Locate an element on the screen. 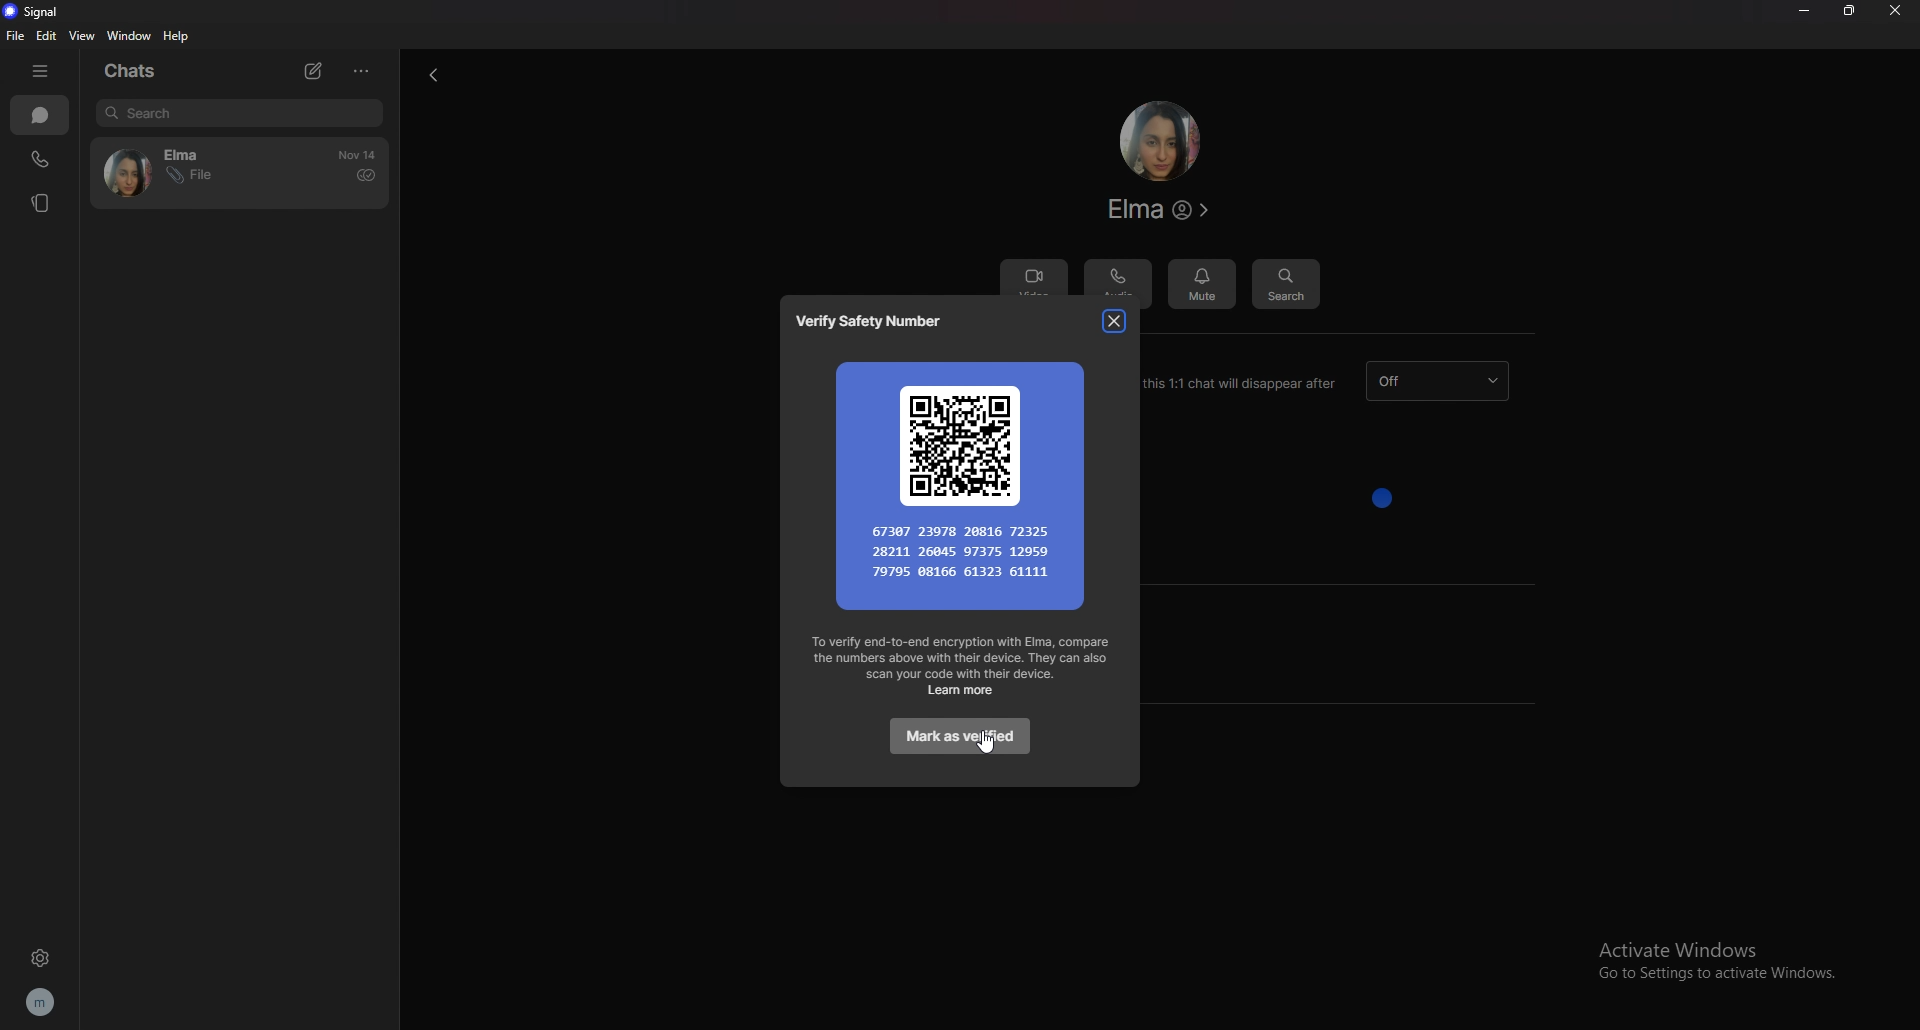 The height and width of the screenshot is (1030, 1920). minimize is located at coordinates (1804, 10).